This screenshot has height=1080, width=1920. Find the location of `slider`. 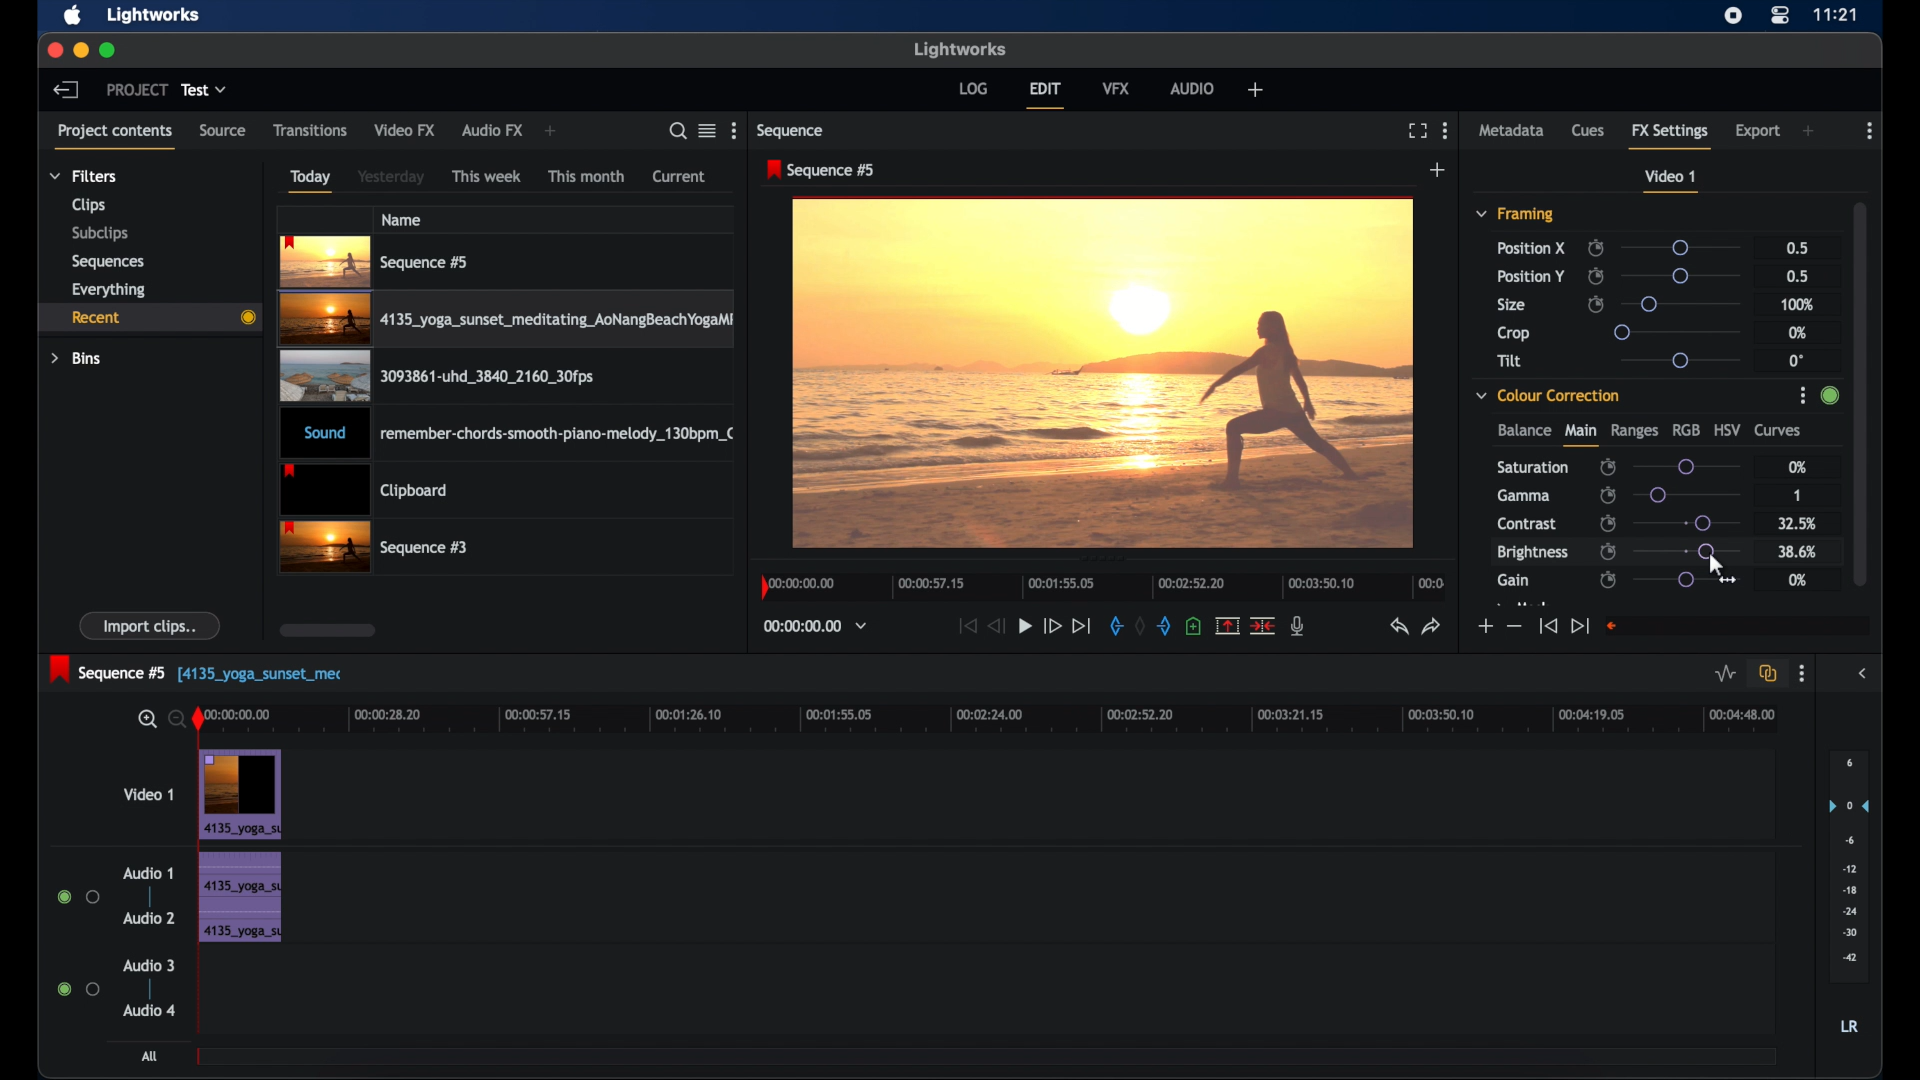

slider is located at coordinates (1678, 360).